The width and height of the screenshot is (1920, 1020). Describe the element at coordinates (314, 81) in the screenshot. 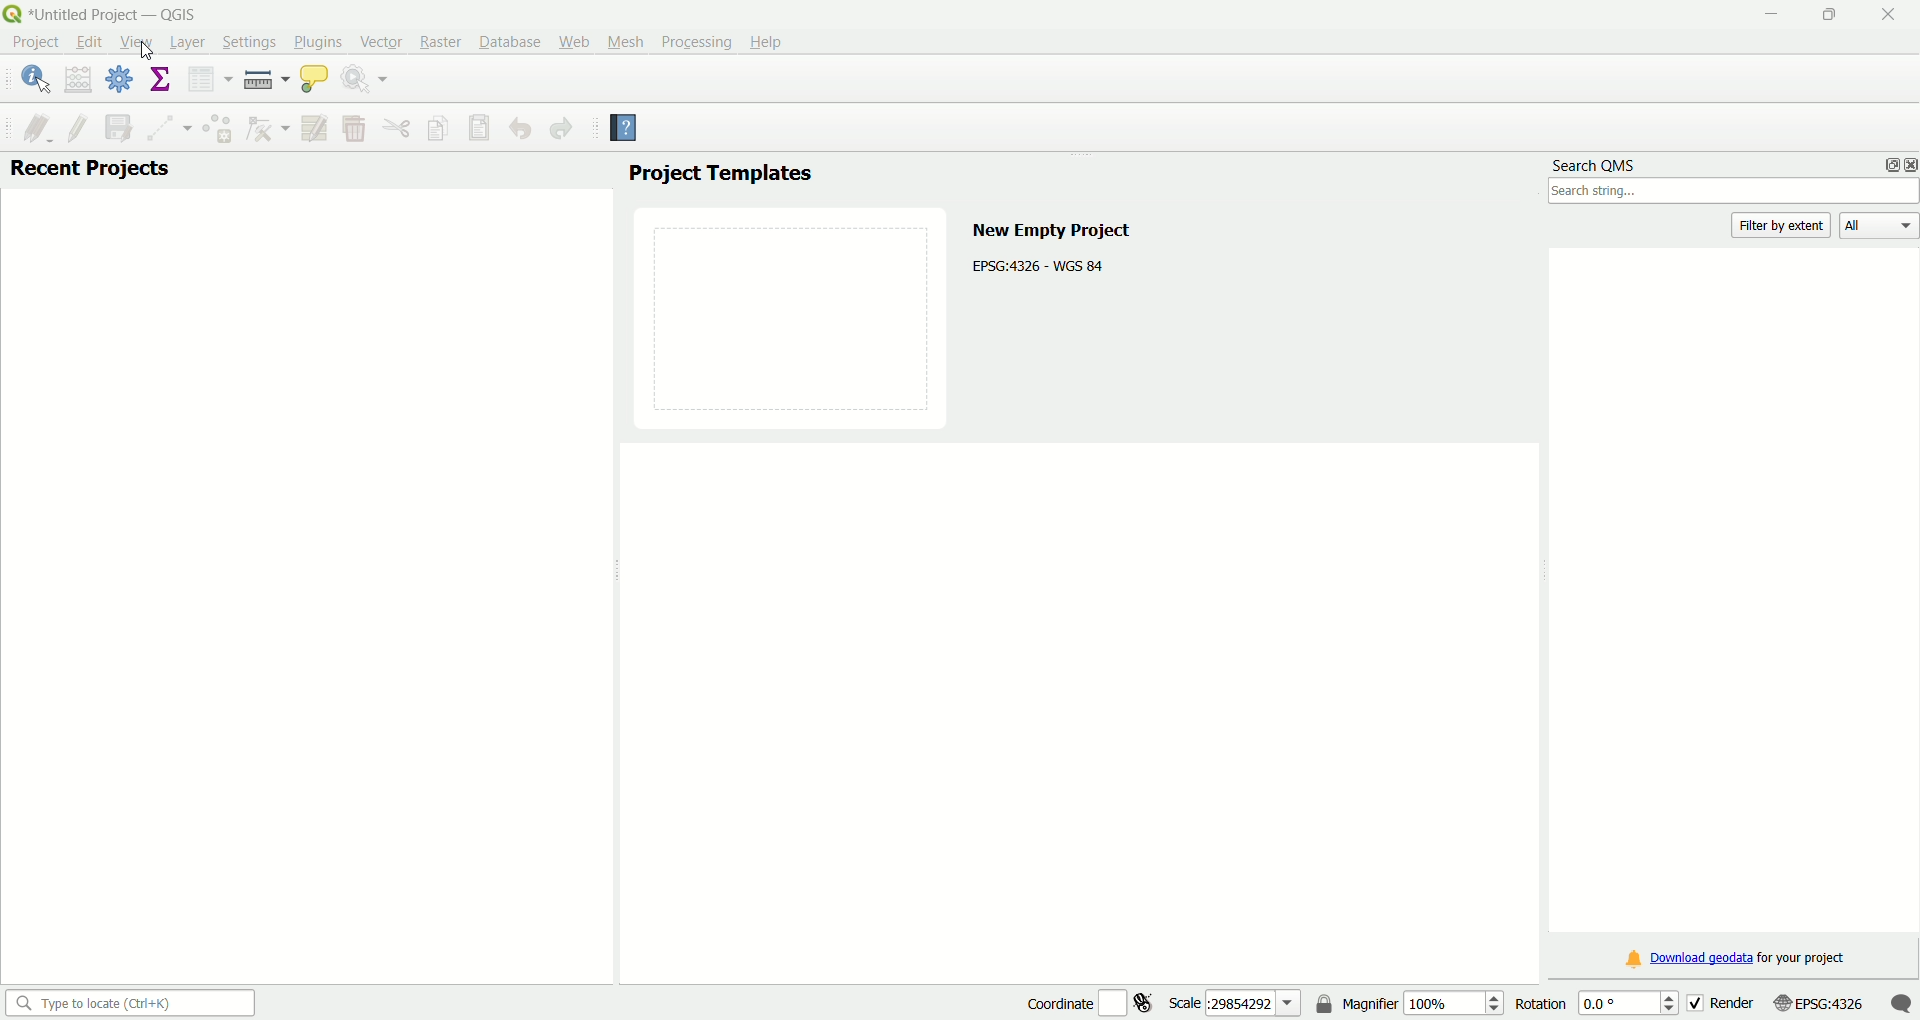

I see `show map tip` at that location.